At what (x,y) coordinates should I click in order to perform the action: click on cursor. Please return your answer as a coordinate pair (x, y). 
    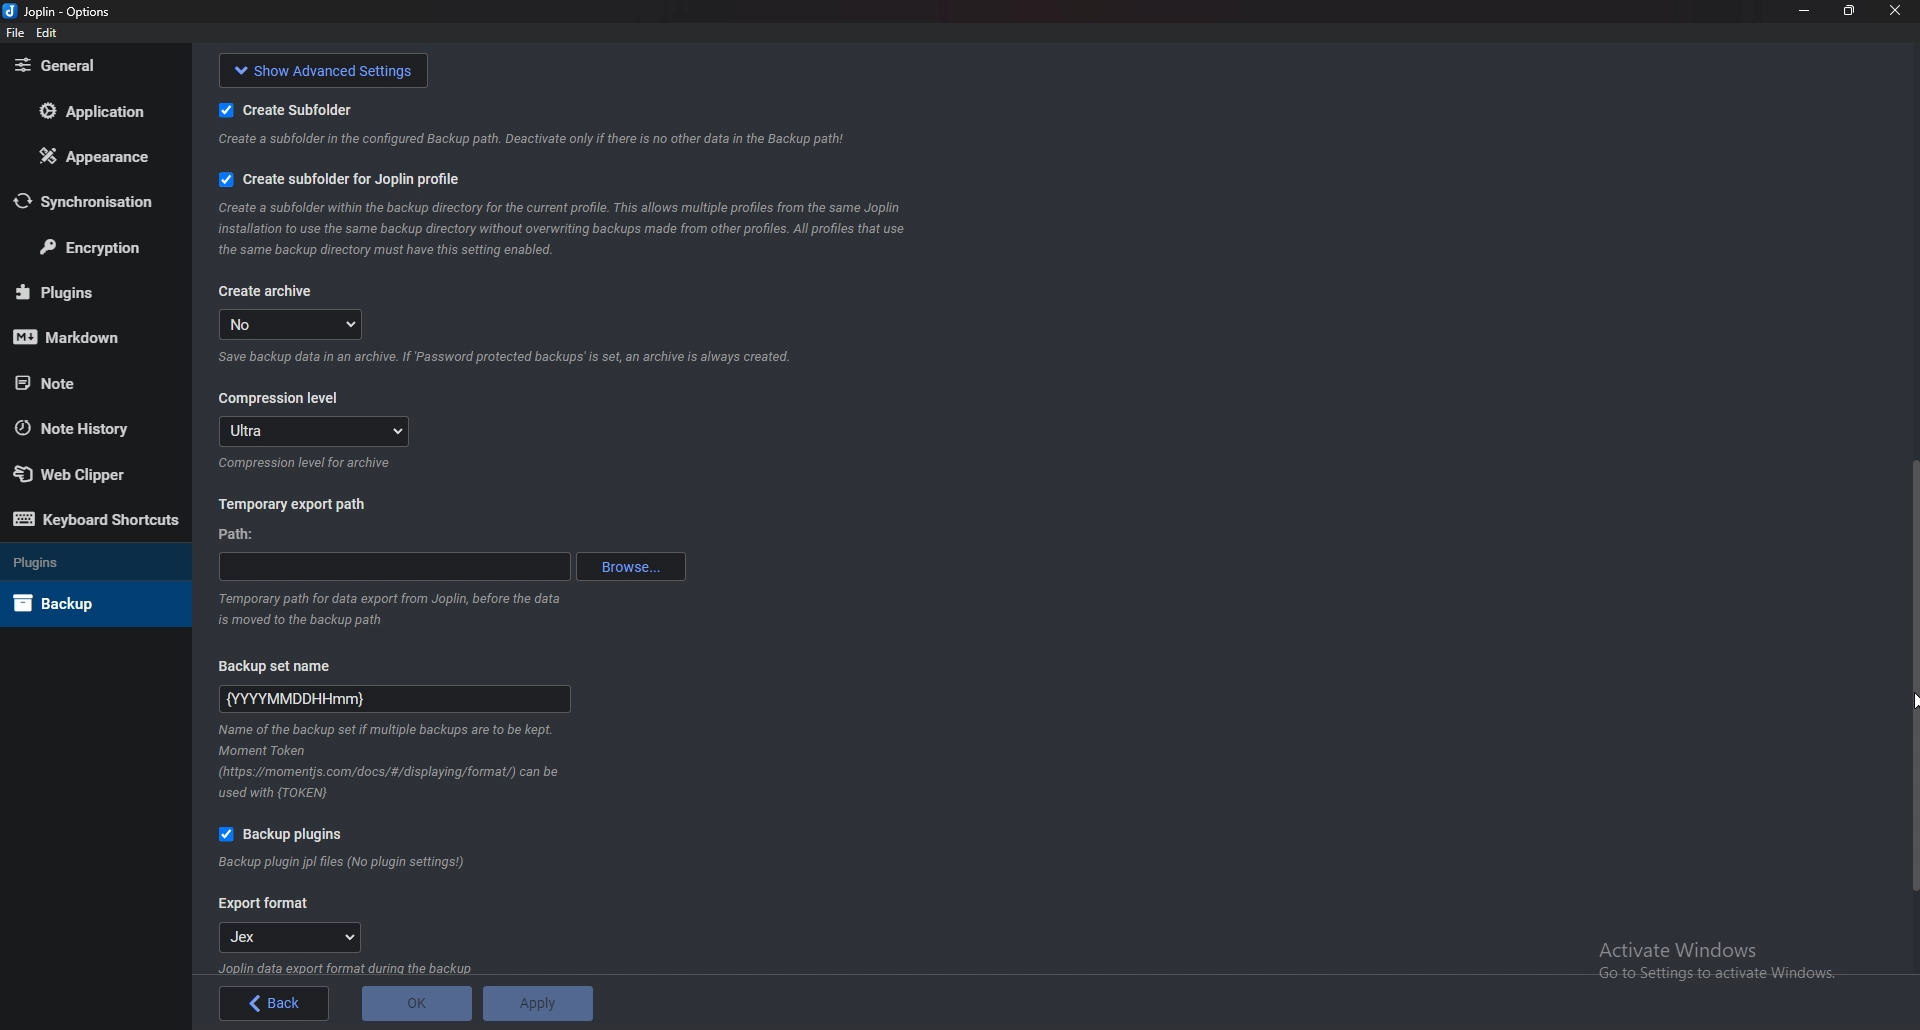
    Looking at the image, I should click on (1914, 699).